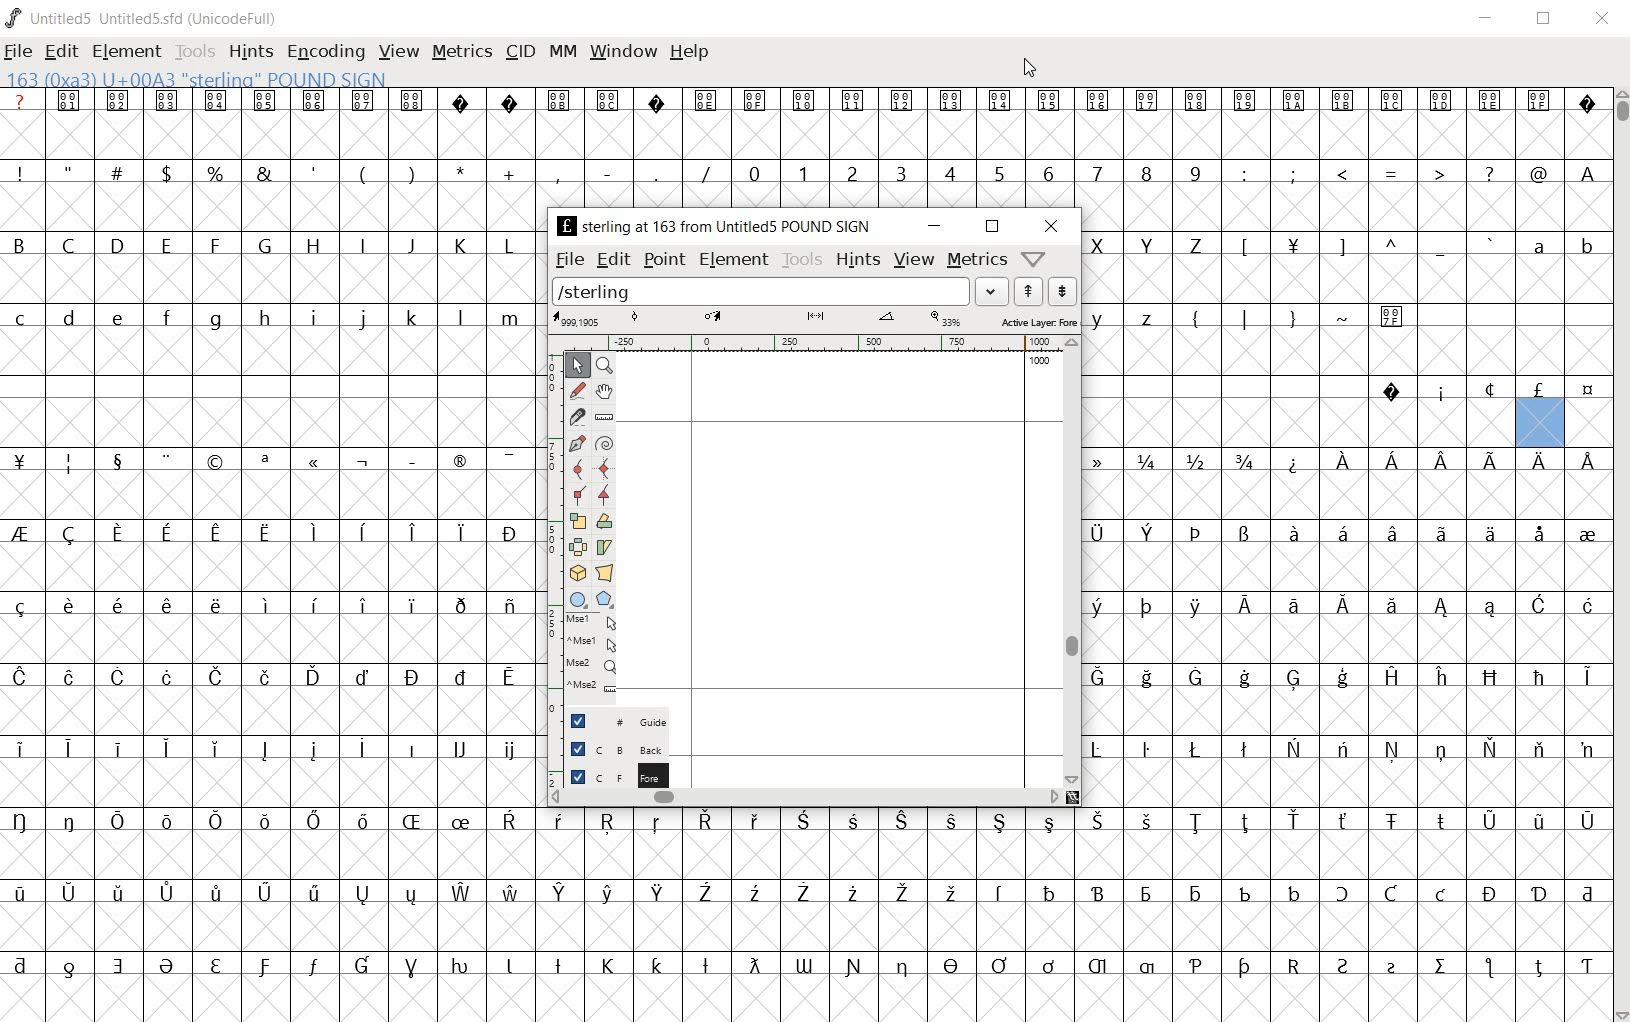  Describe the element at coordinates (1585, 748) in the screenshot. I see `Symbol` at that location.